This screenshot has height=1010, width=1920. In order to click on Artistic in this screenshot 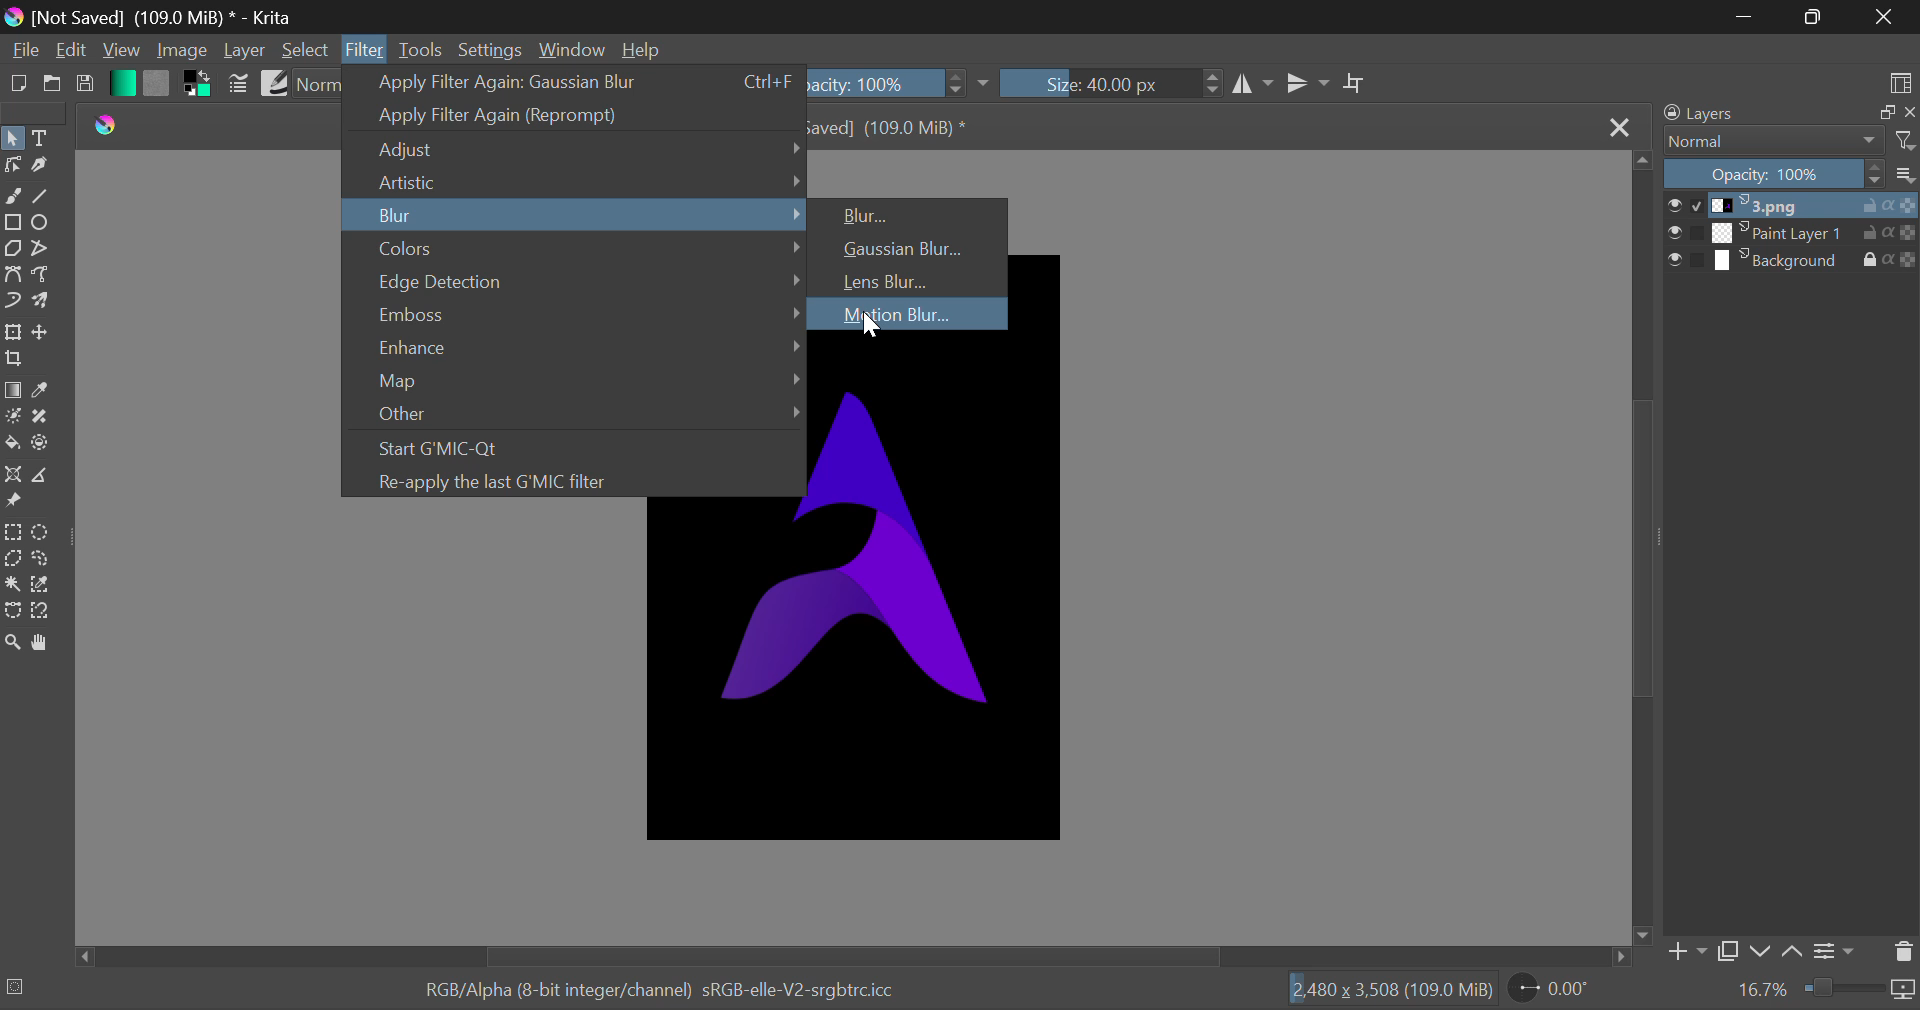, I will do `click(576, 180)`.